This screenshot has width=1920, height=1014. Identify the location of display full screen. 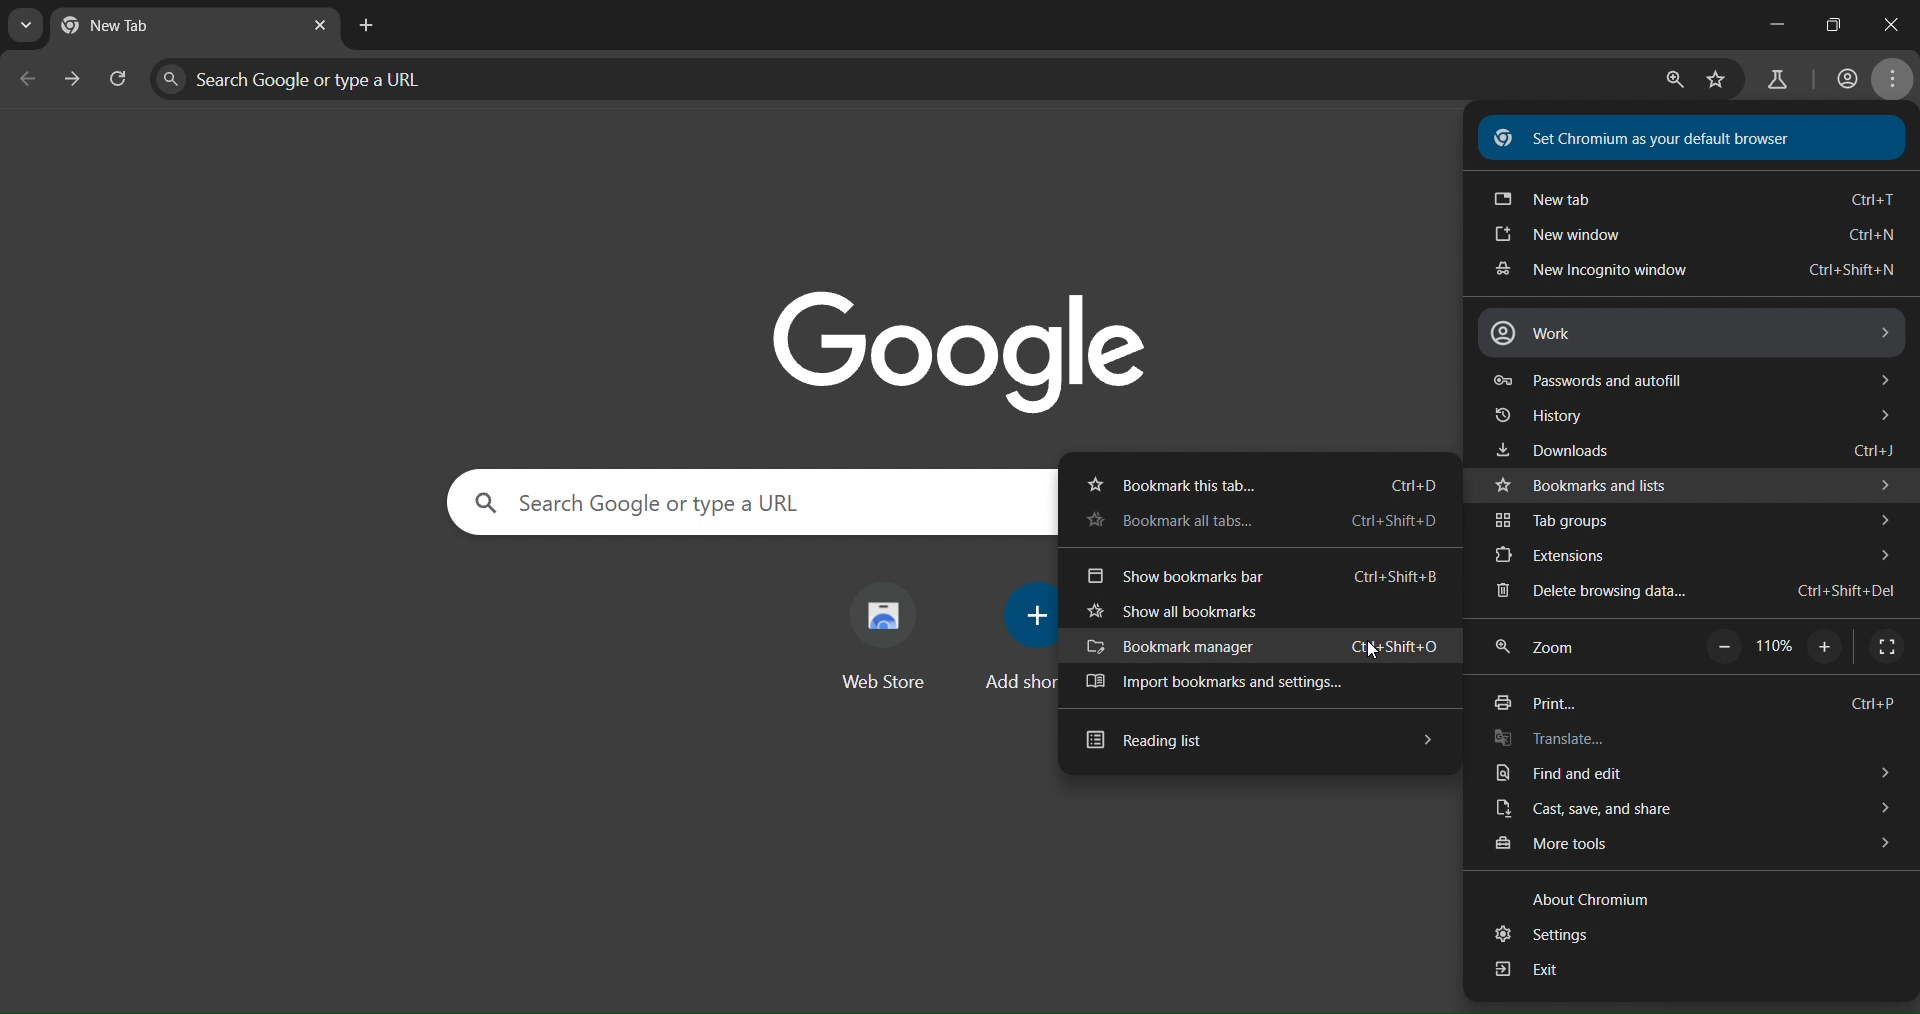
(1883, 648).